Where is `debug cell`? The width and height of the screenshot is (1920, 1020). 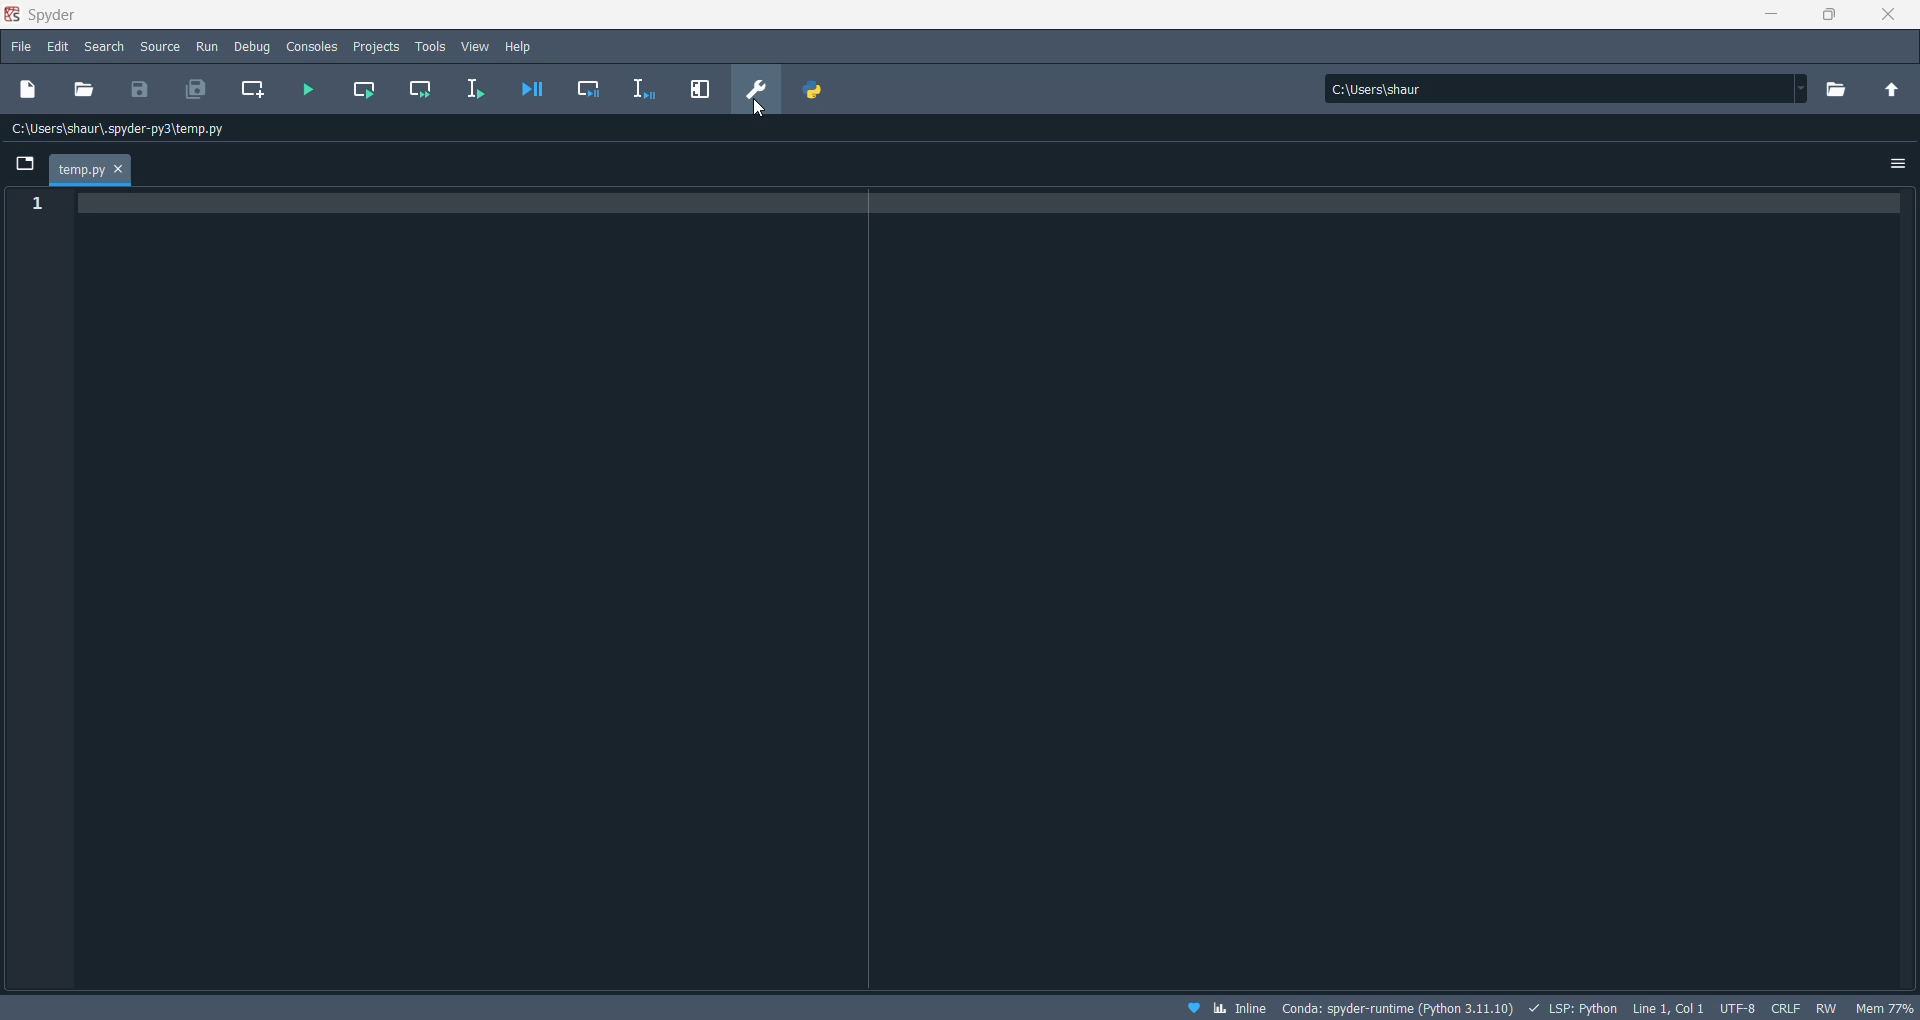 debug cell is located at coordinates (590, 89).